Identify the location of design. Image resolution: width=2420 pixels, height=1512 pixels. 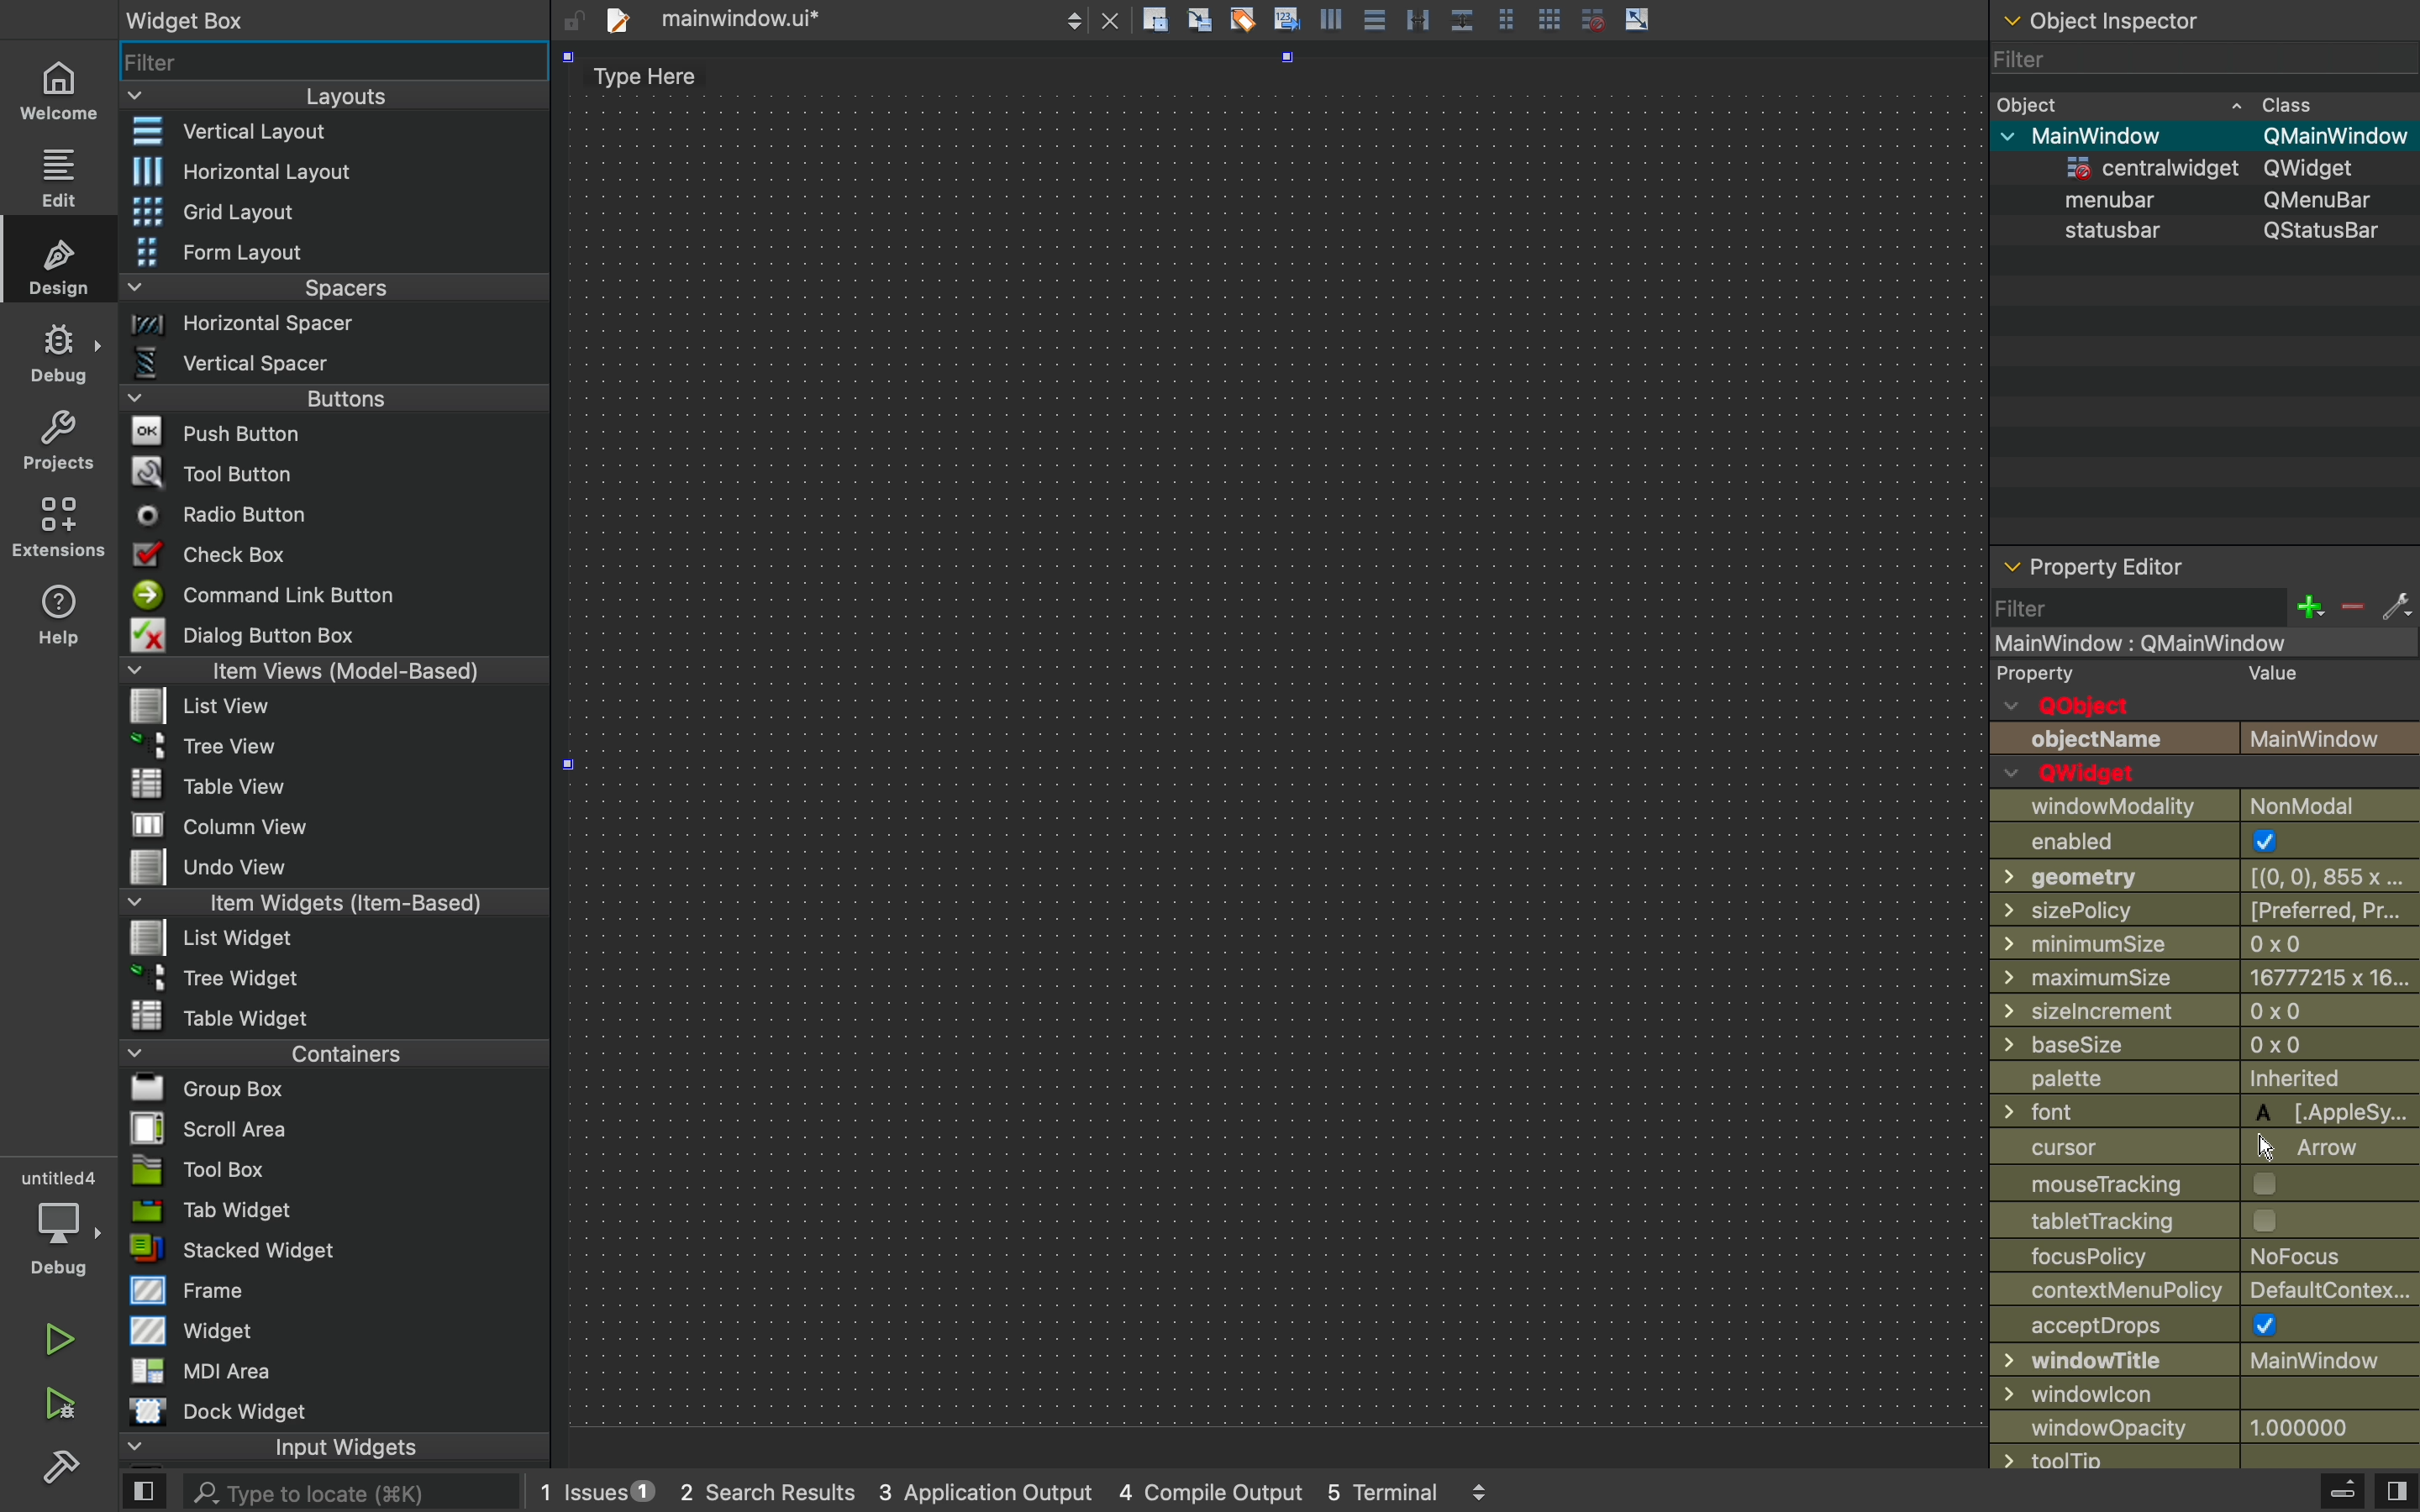
(58, 259).